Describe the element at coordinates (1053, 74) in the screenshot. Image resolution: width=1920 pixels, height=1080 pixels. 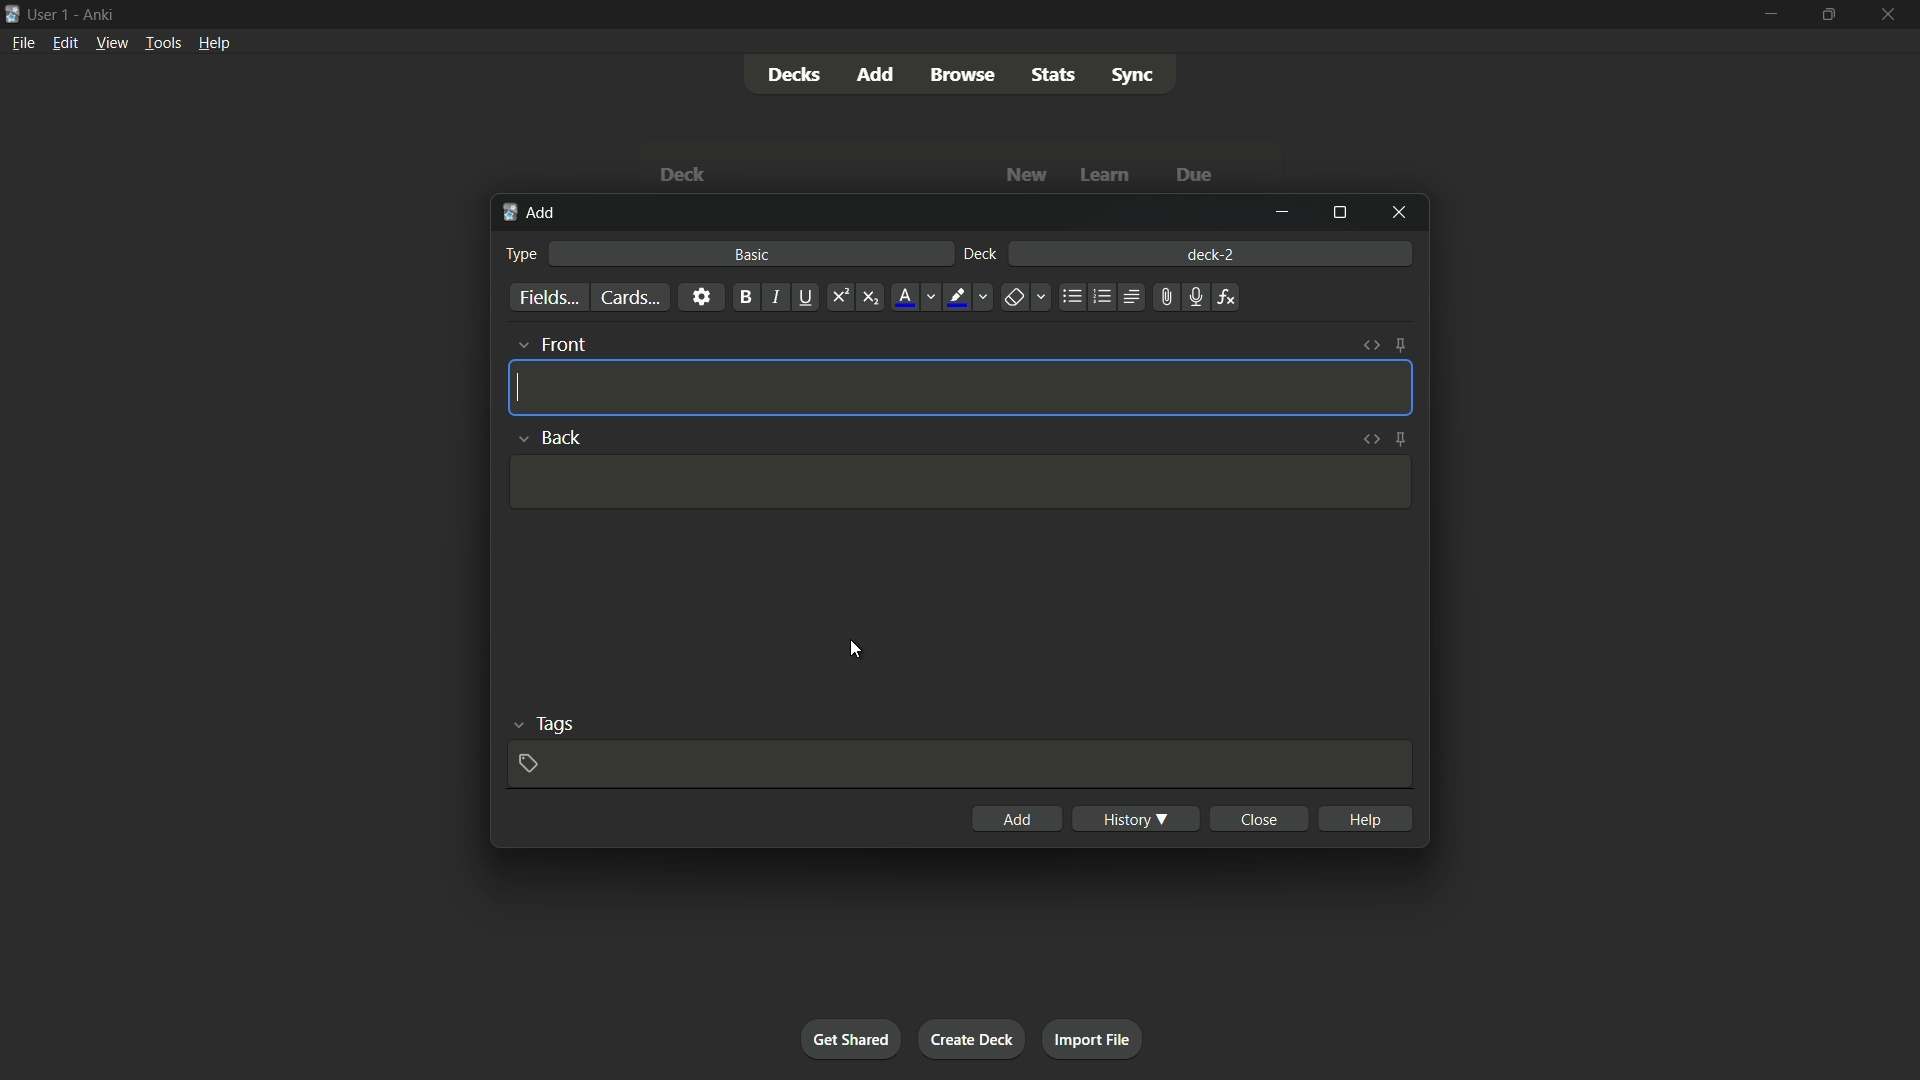
I see `stats` at that location.